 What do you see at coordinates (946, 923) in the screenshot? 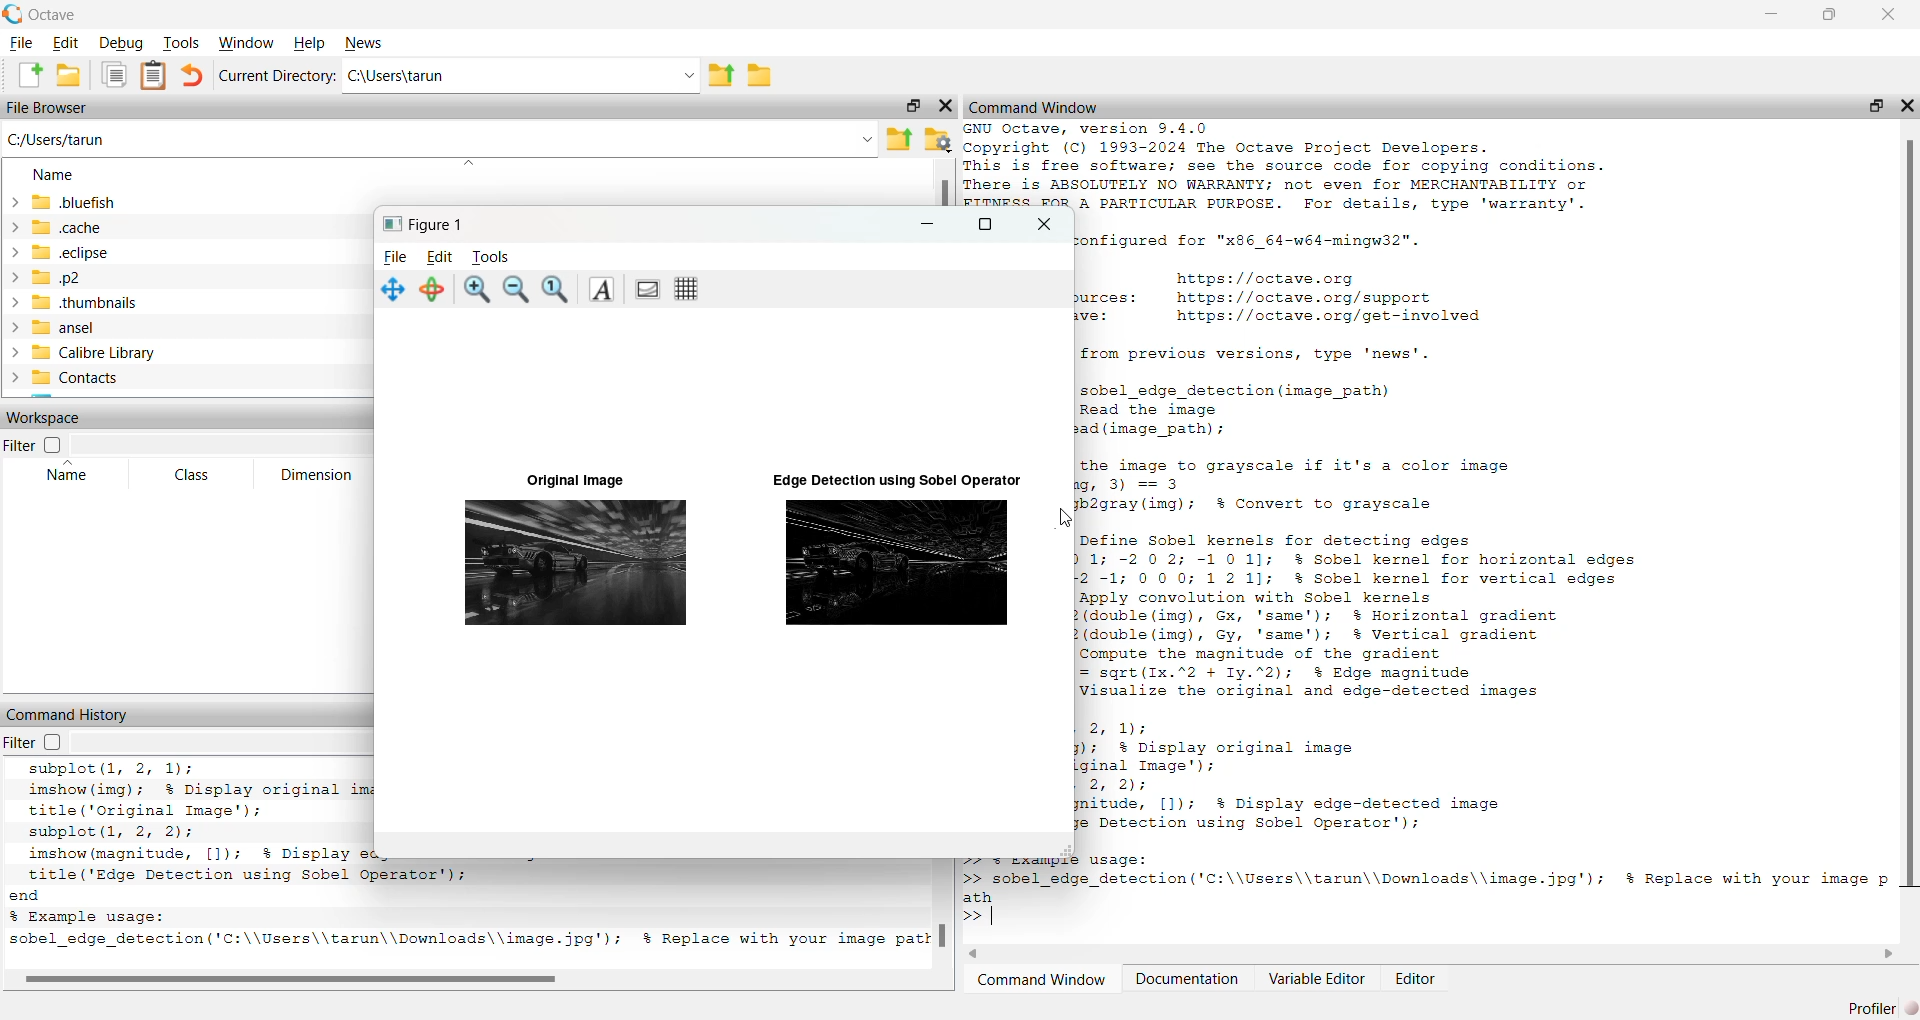
I see `vertical scroll bar` at bounding box center [946, 923].